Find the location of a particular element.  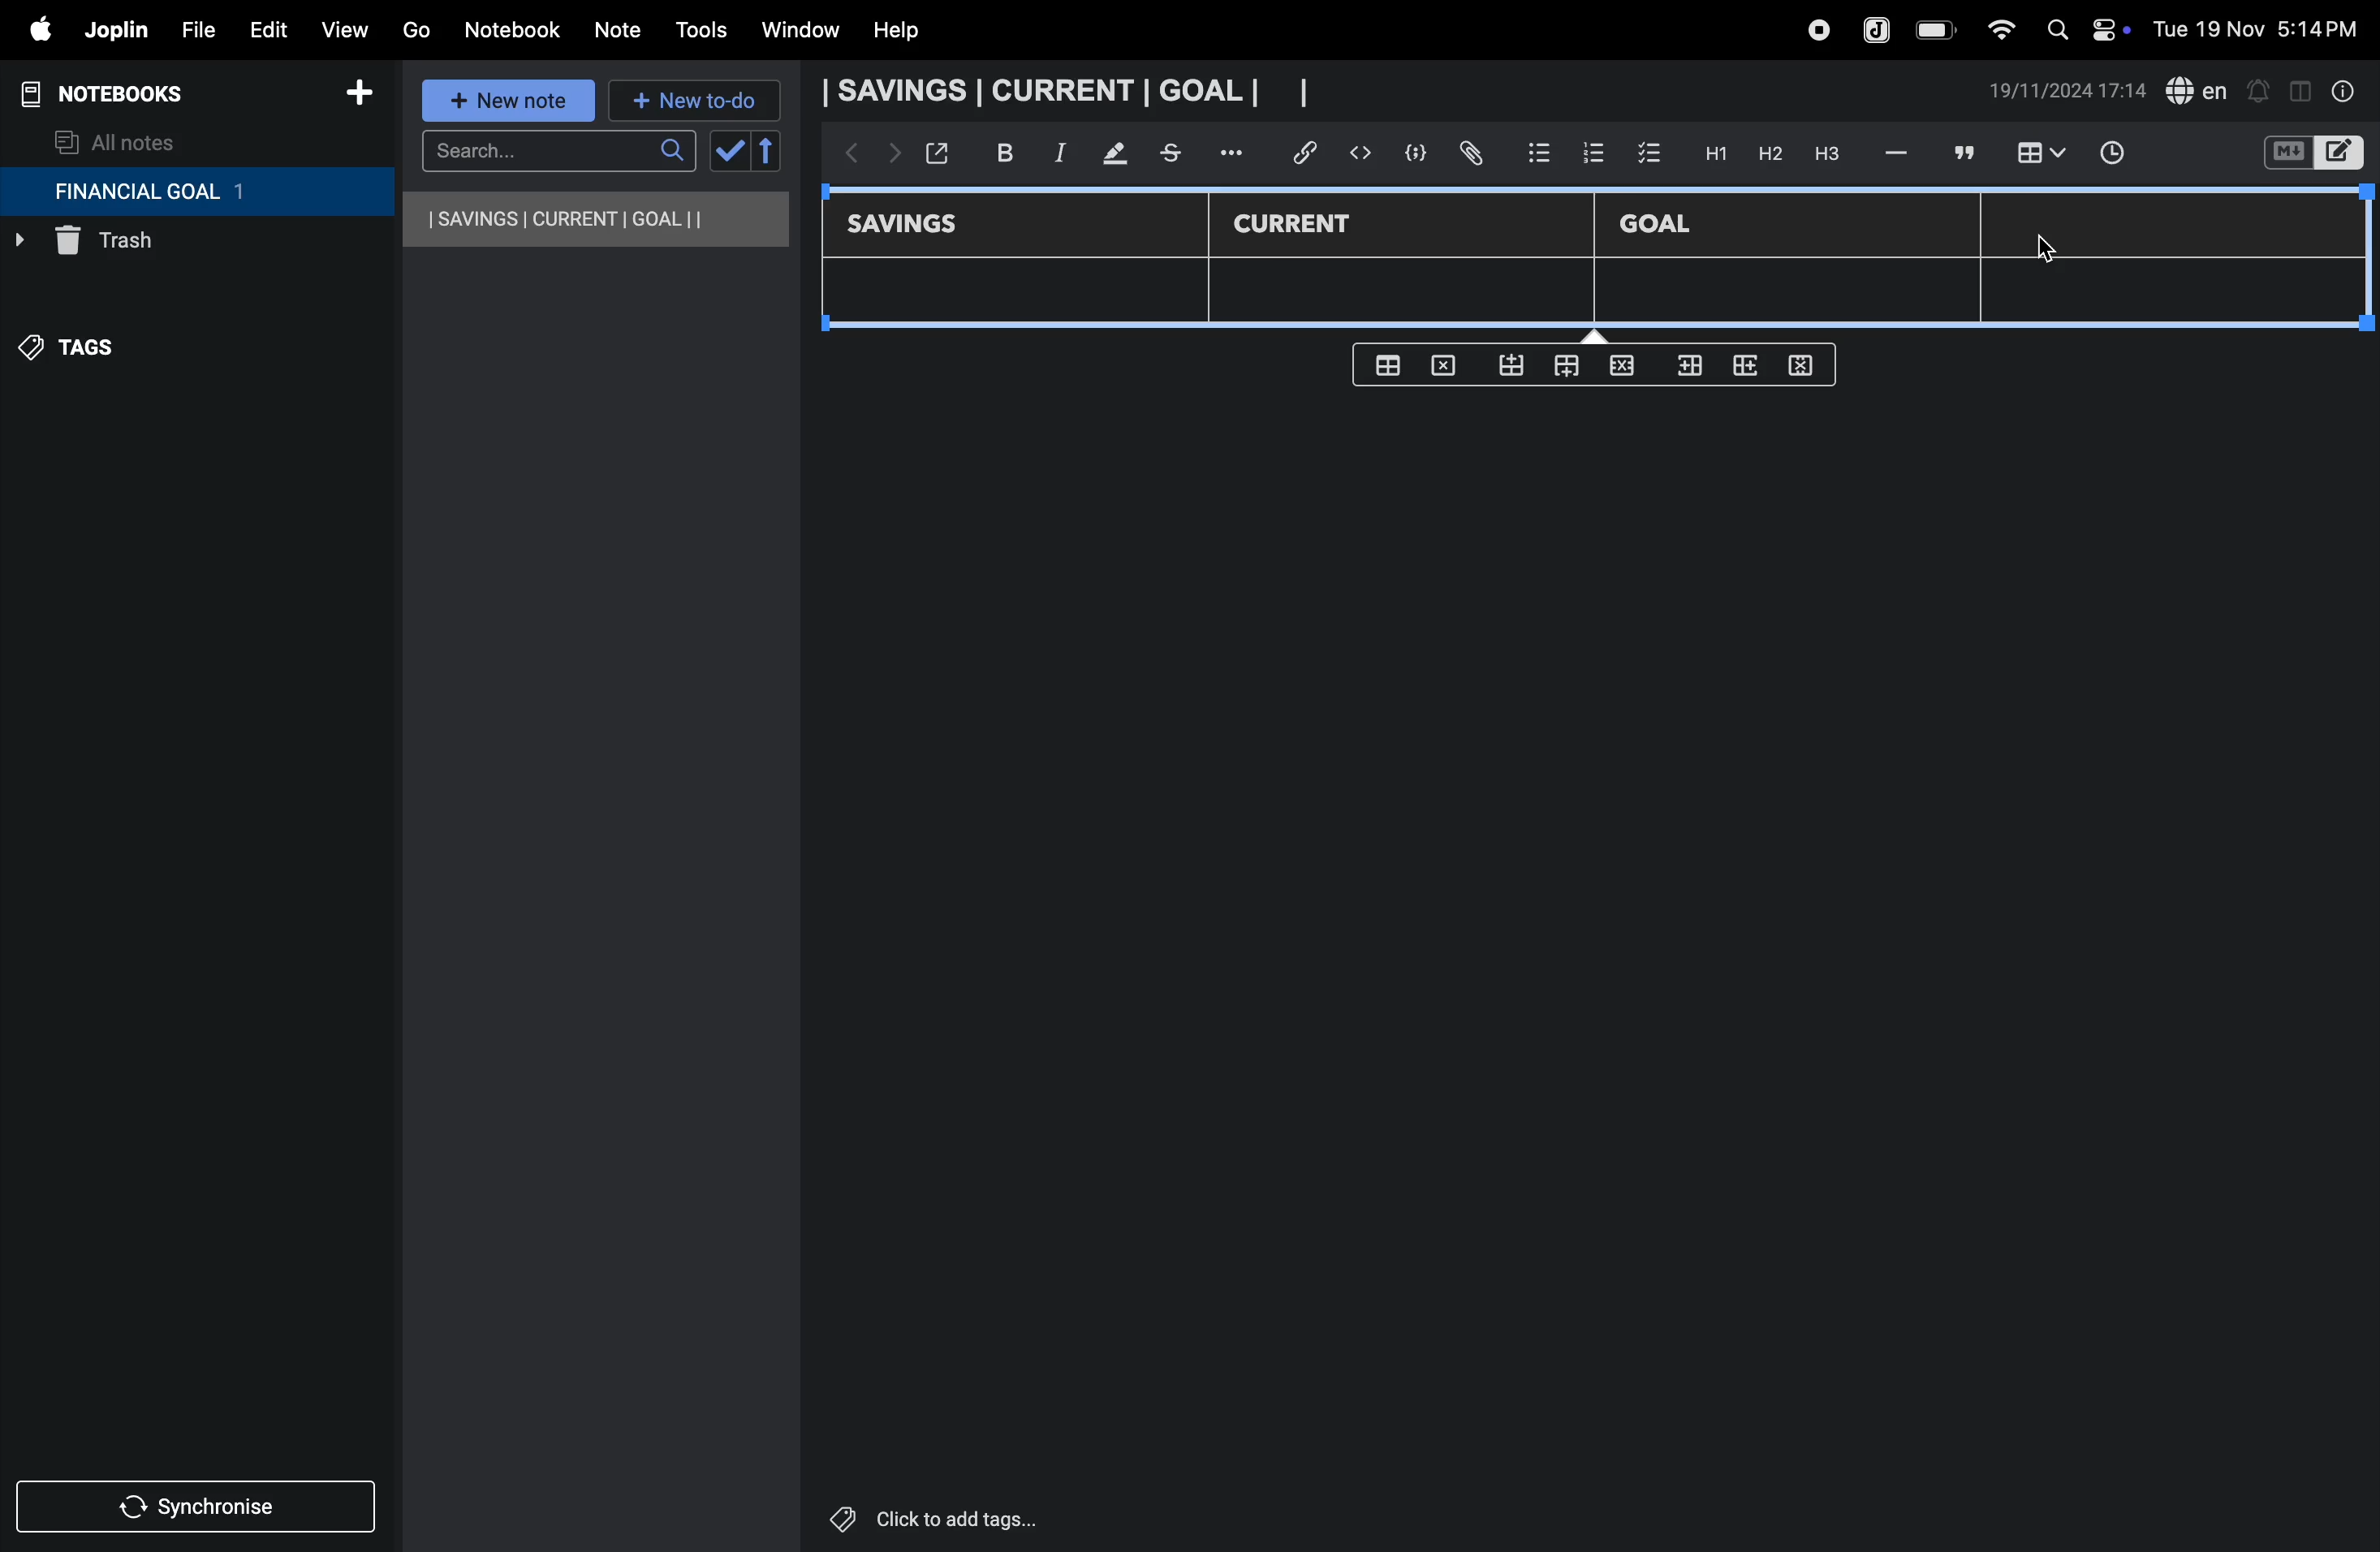

trash is located at coordinates (155, 246).